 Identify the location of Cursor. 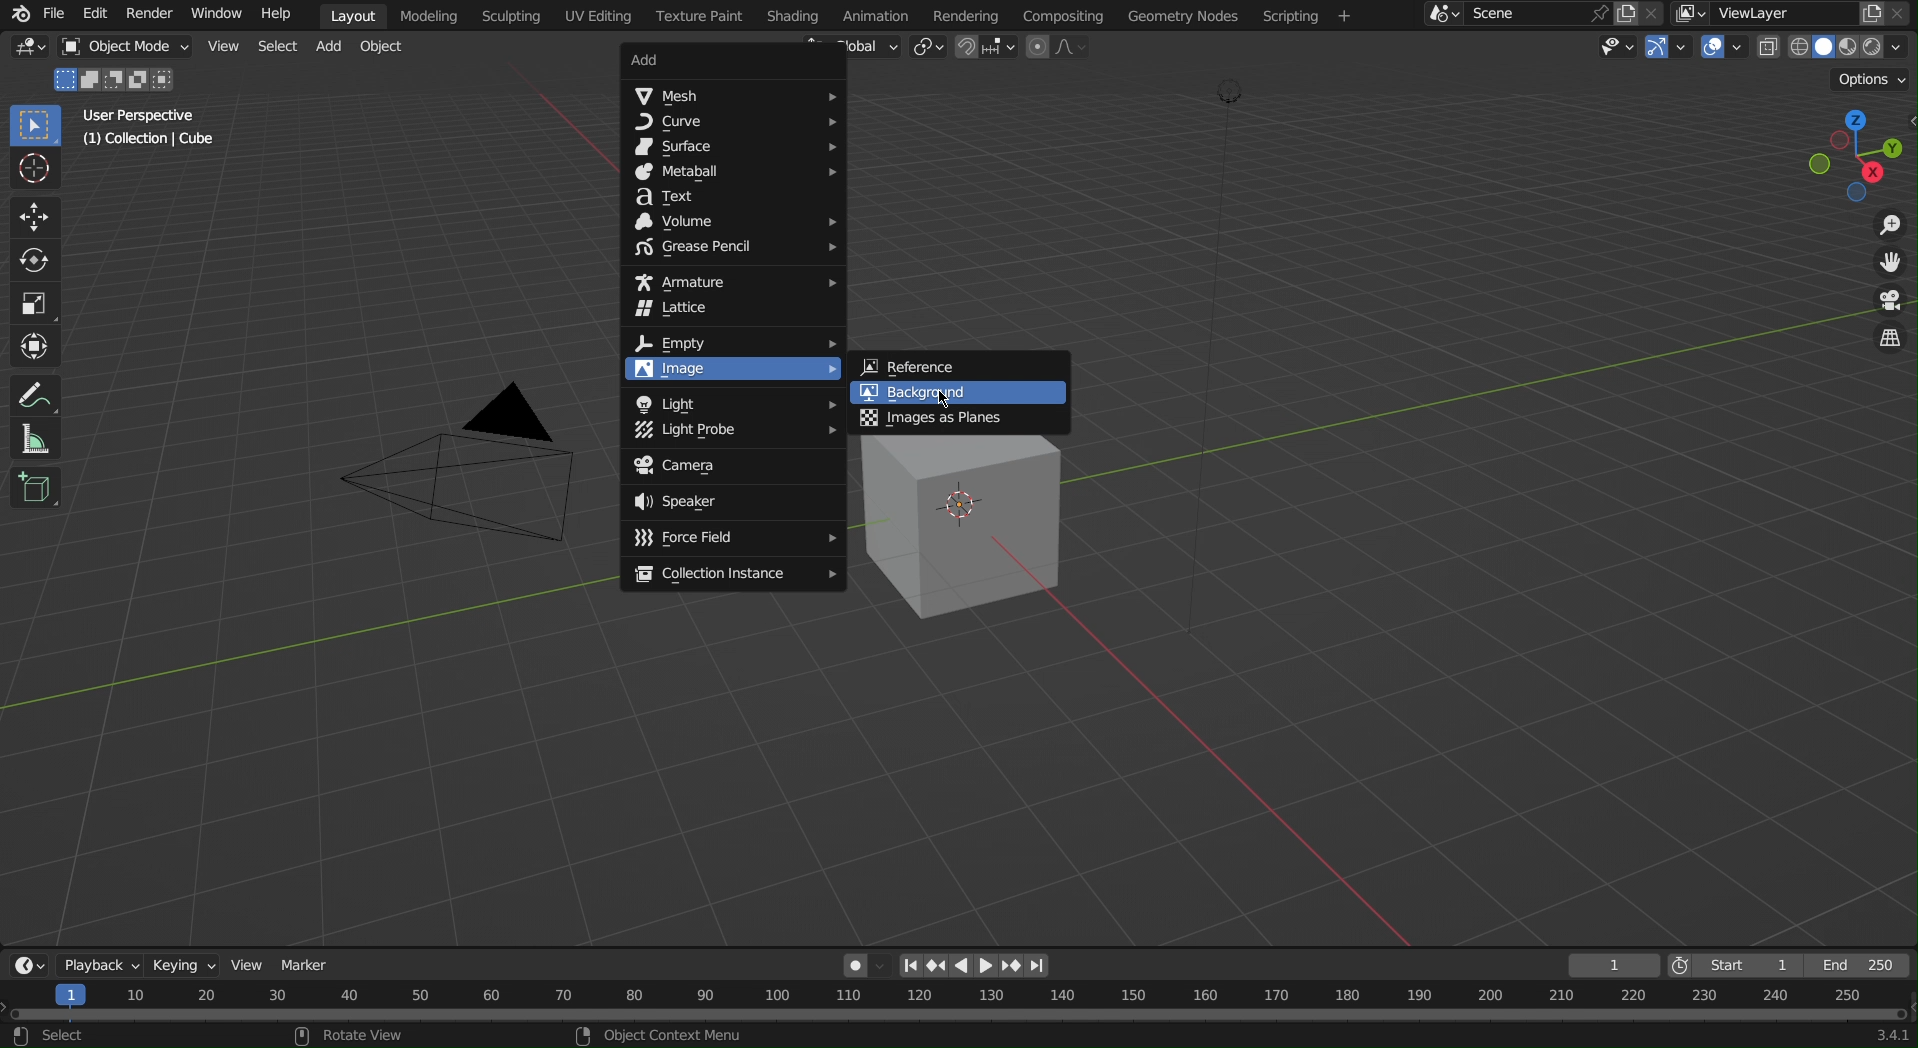
(32, 172).